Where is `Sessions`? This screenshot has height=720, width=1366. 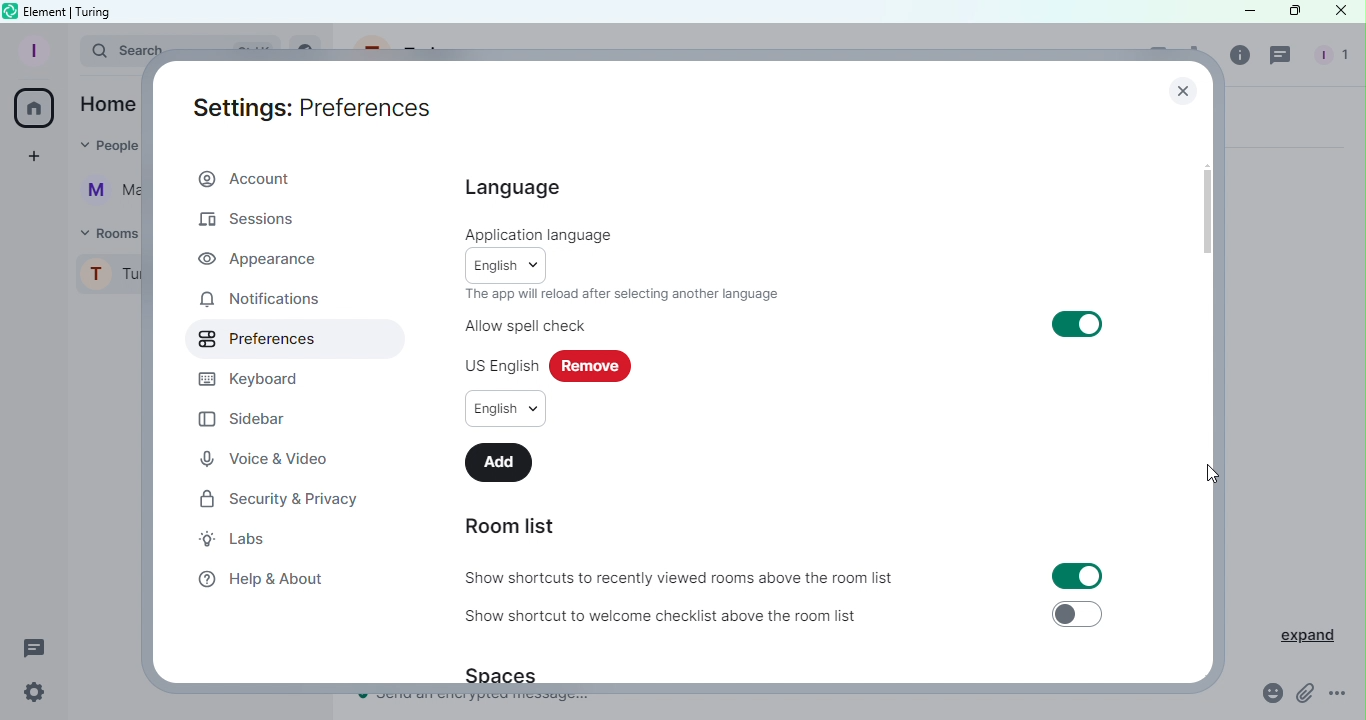 Sessions is located at coordinates (257, 222).